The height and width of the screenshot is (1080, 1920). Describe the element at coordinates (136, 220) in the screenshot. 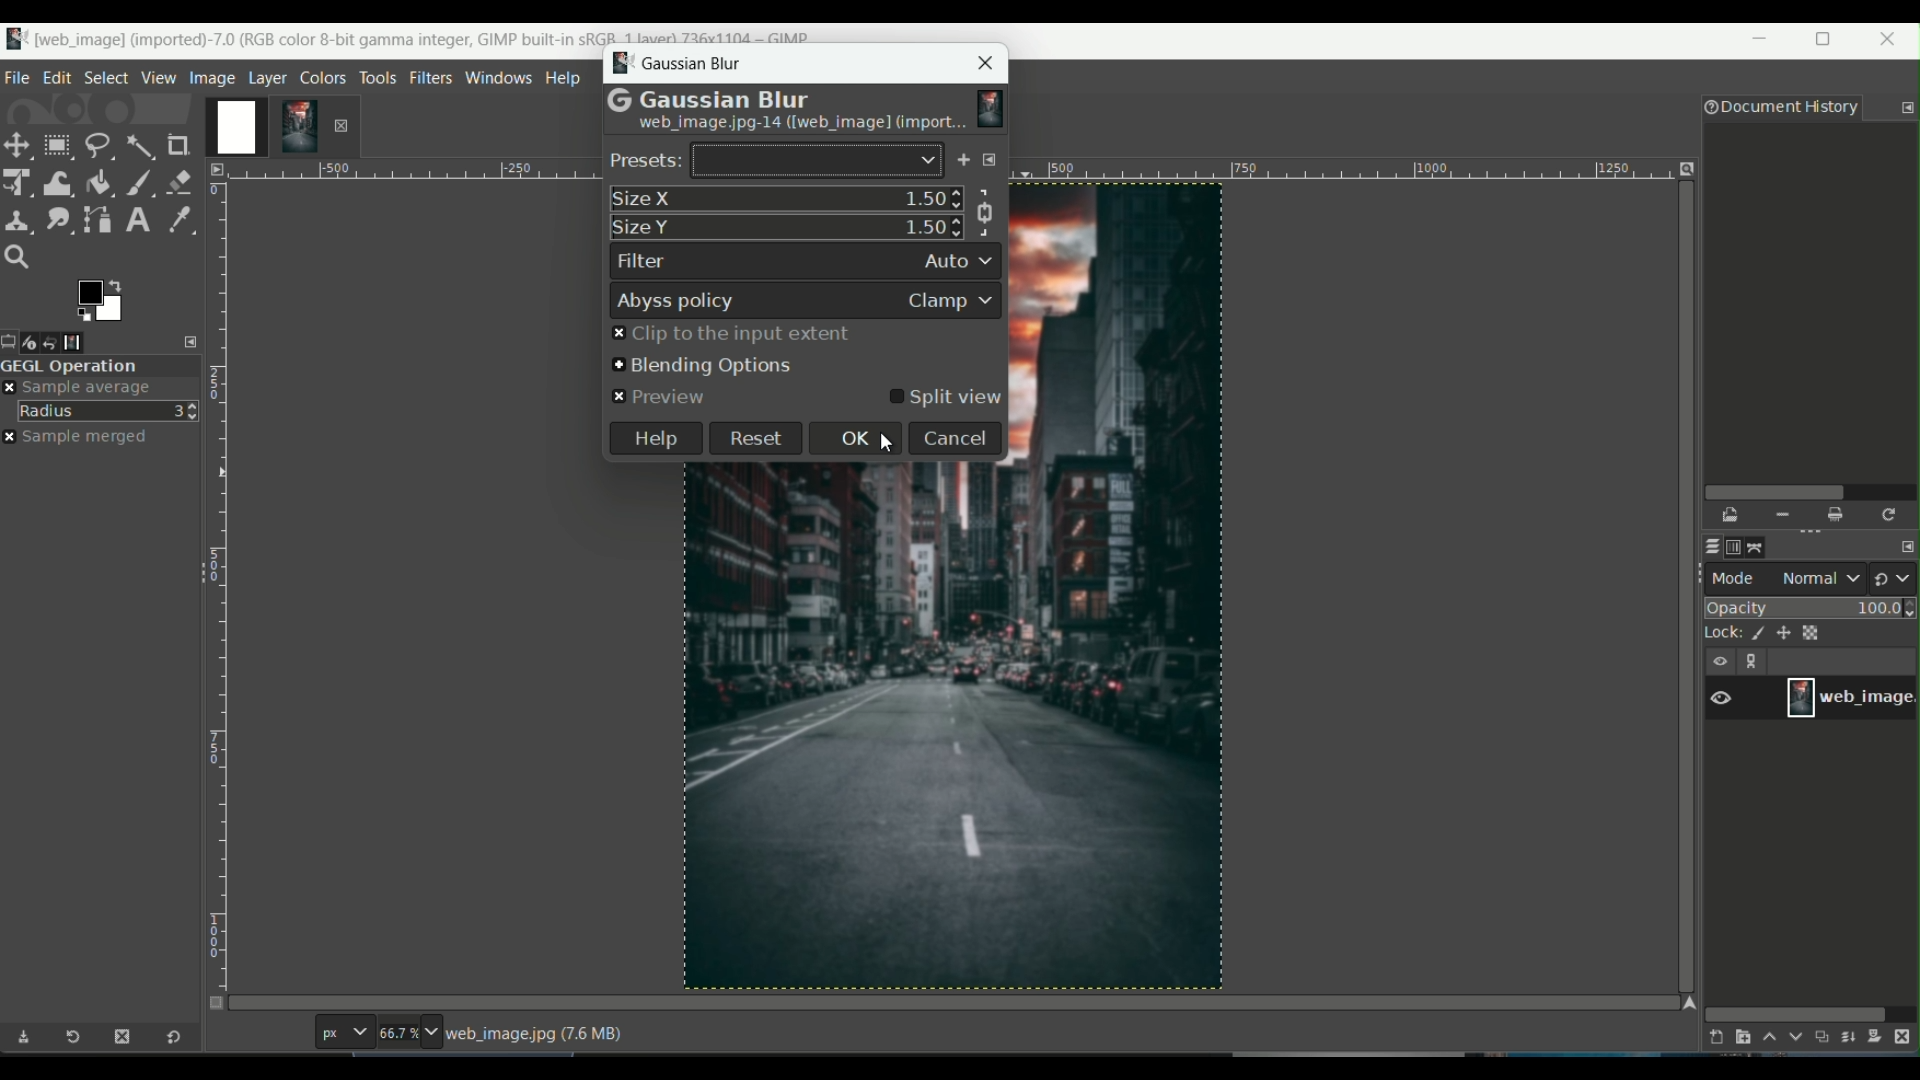

I see `text tool` at that location.